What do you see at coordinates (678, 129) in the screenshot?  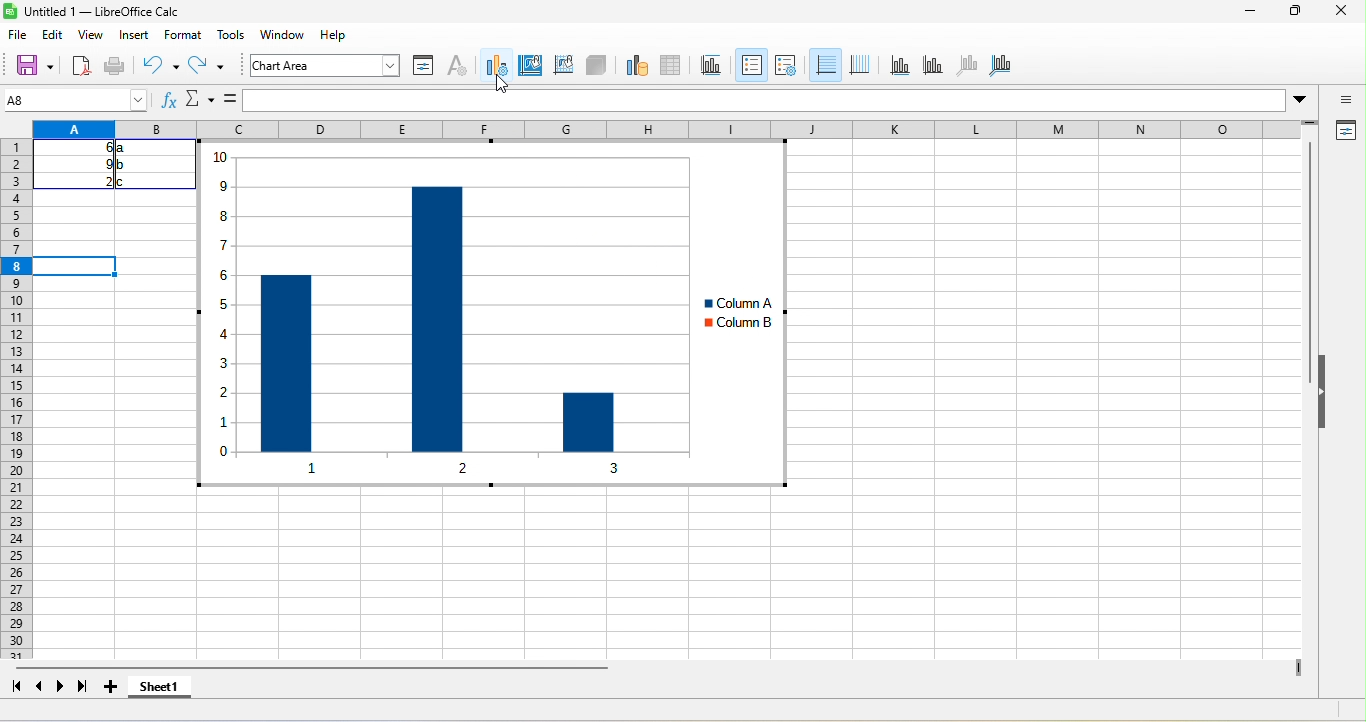 I see `column headings` at bounding box center [678, 129].